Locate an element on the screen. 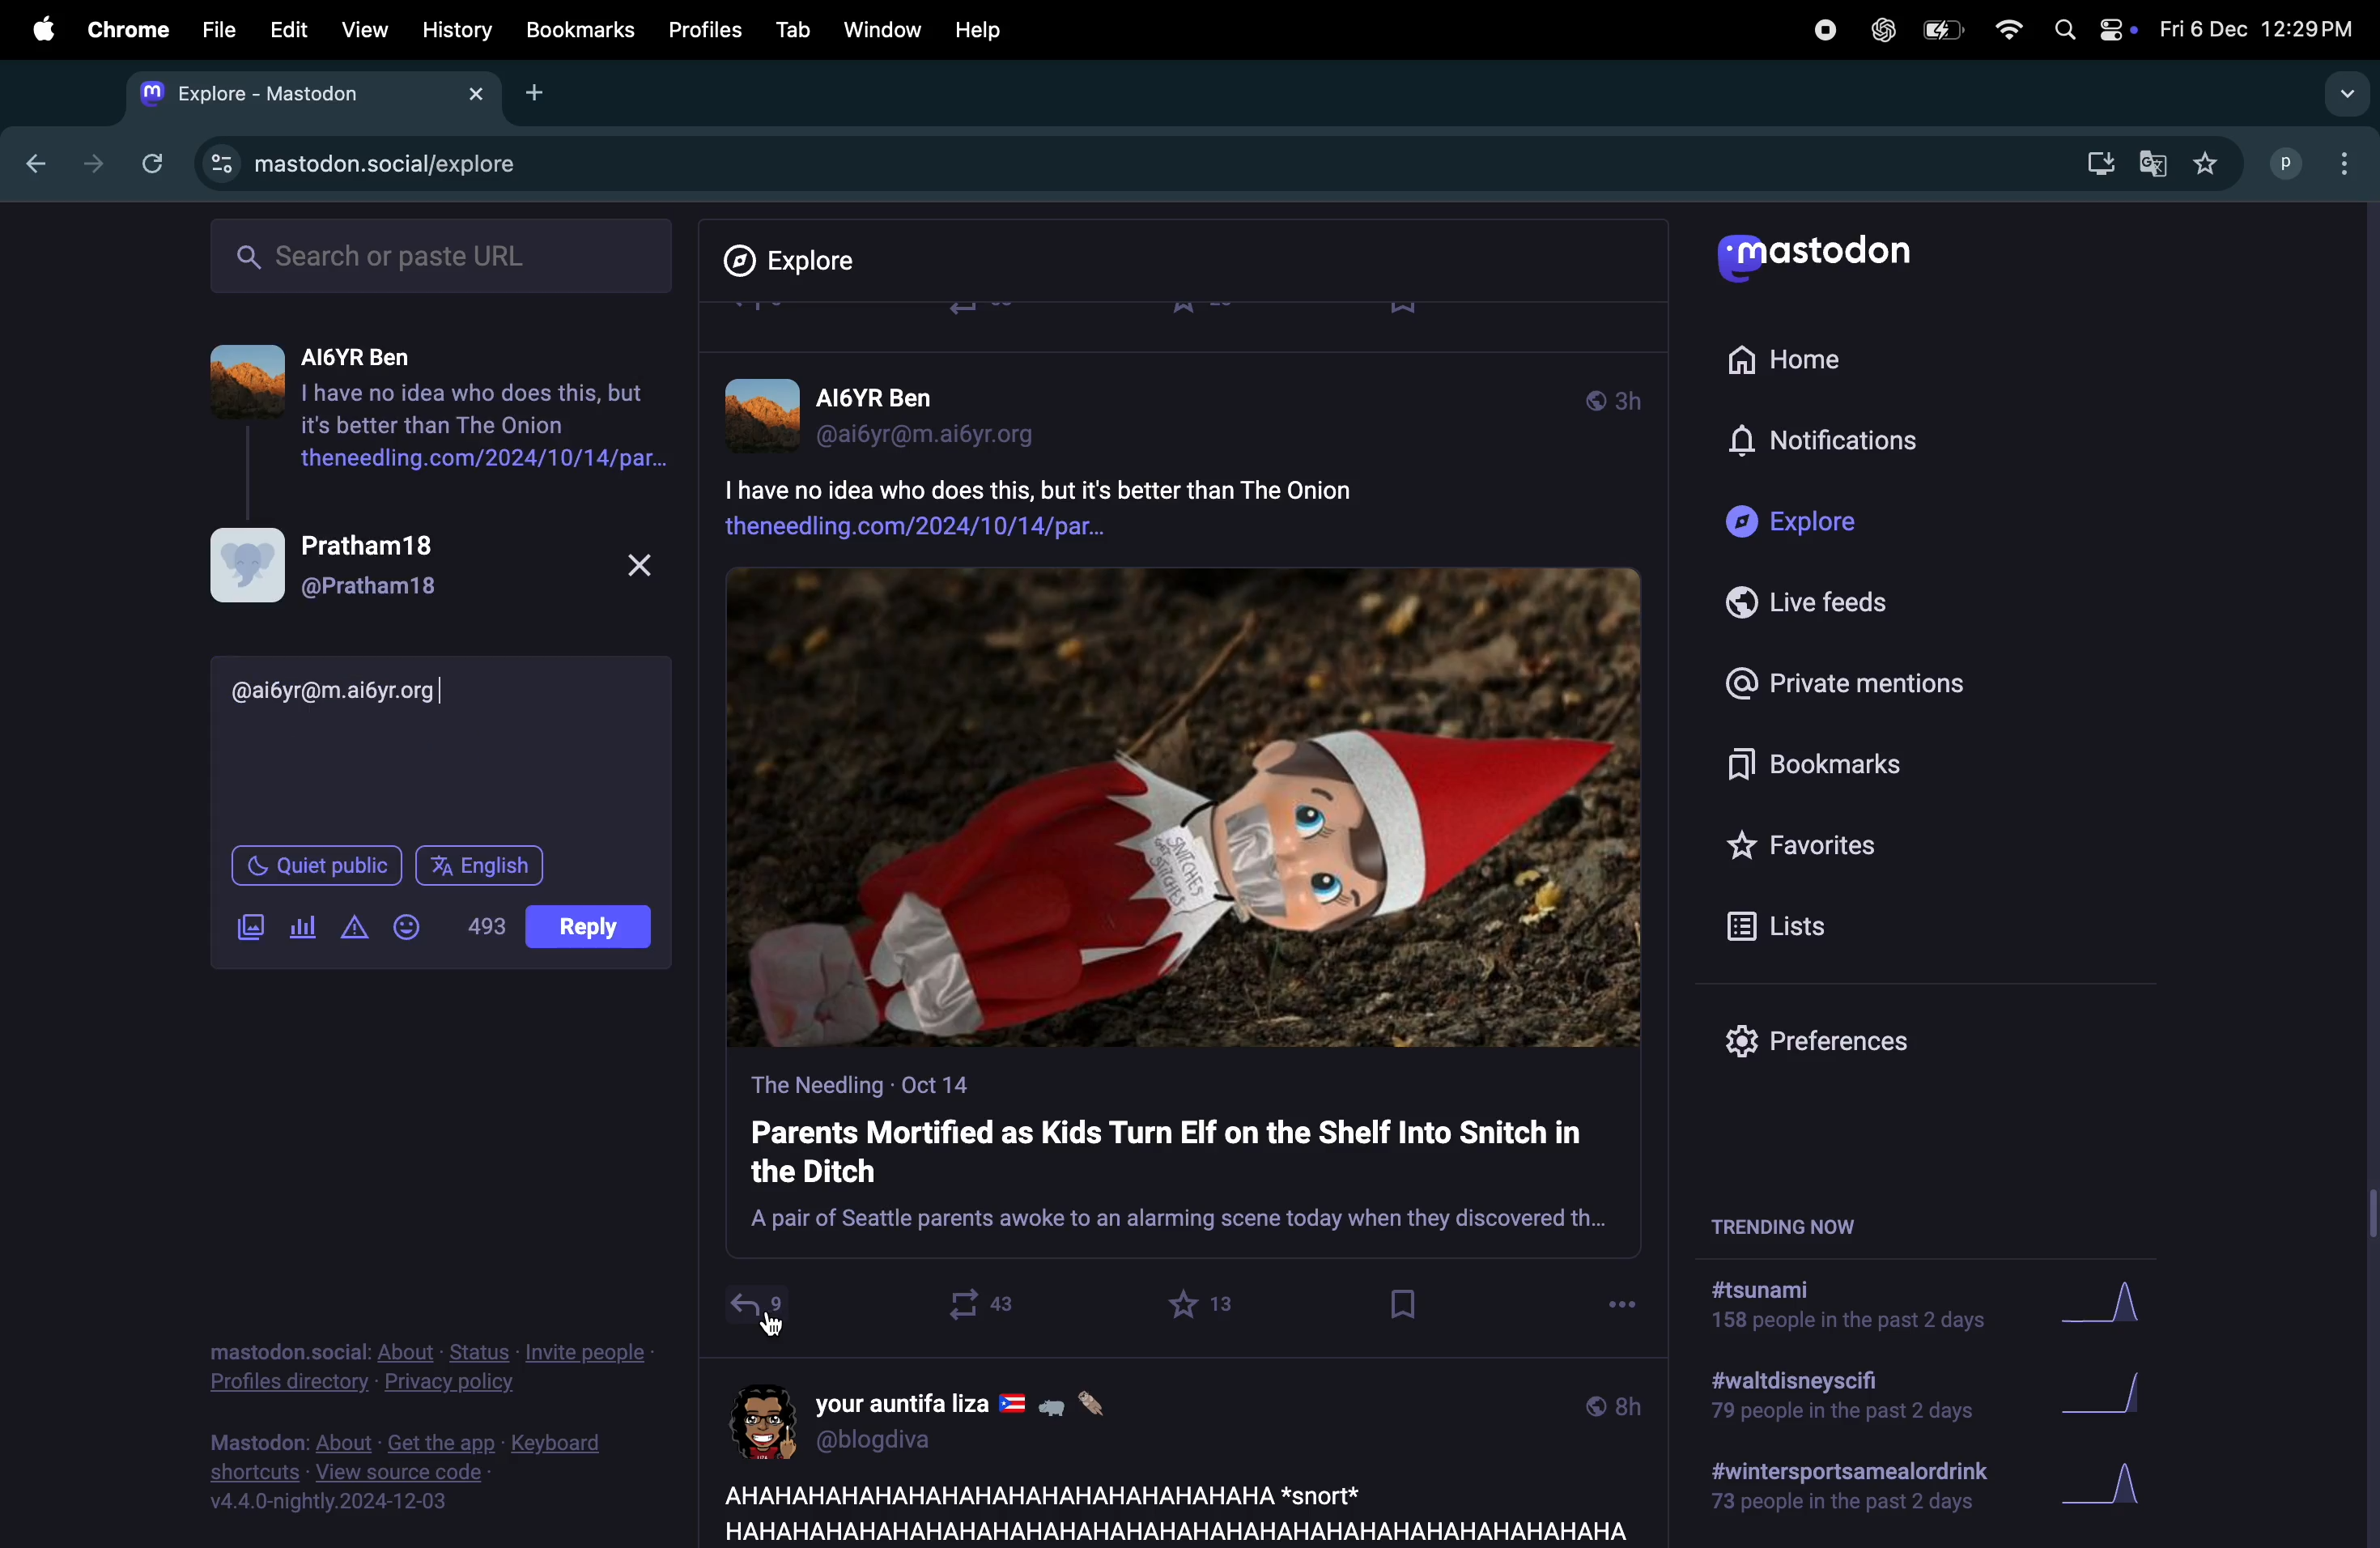 The width and height of the screenshot is (2380, 1548). Explore is located at coordinates (805, 261).